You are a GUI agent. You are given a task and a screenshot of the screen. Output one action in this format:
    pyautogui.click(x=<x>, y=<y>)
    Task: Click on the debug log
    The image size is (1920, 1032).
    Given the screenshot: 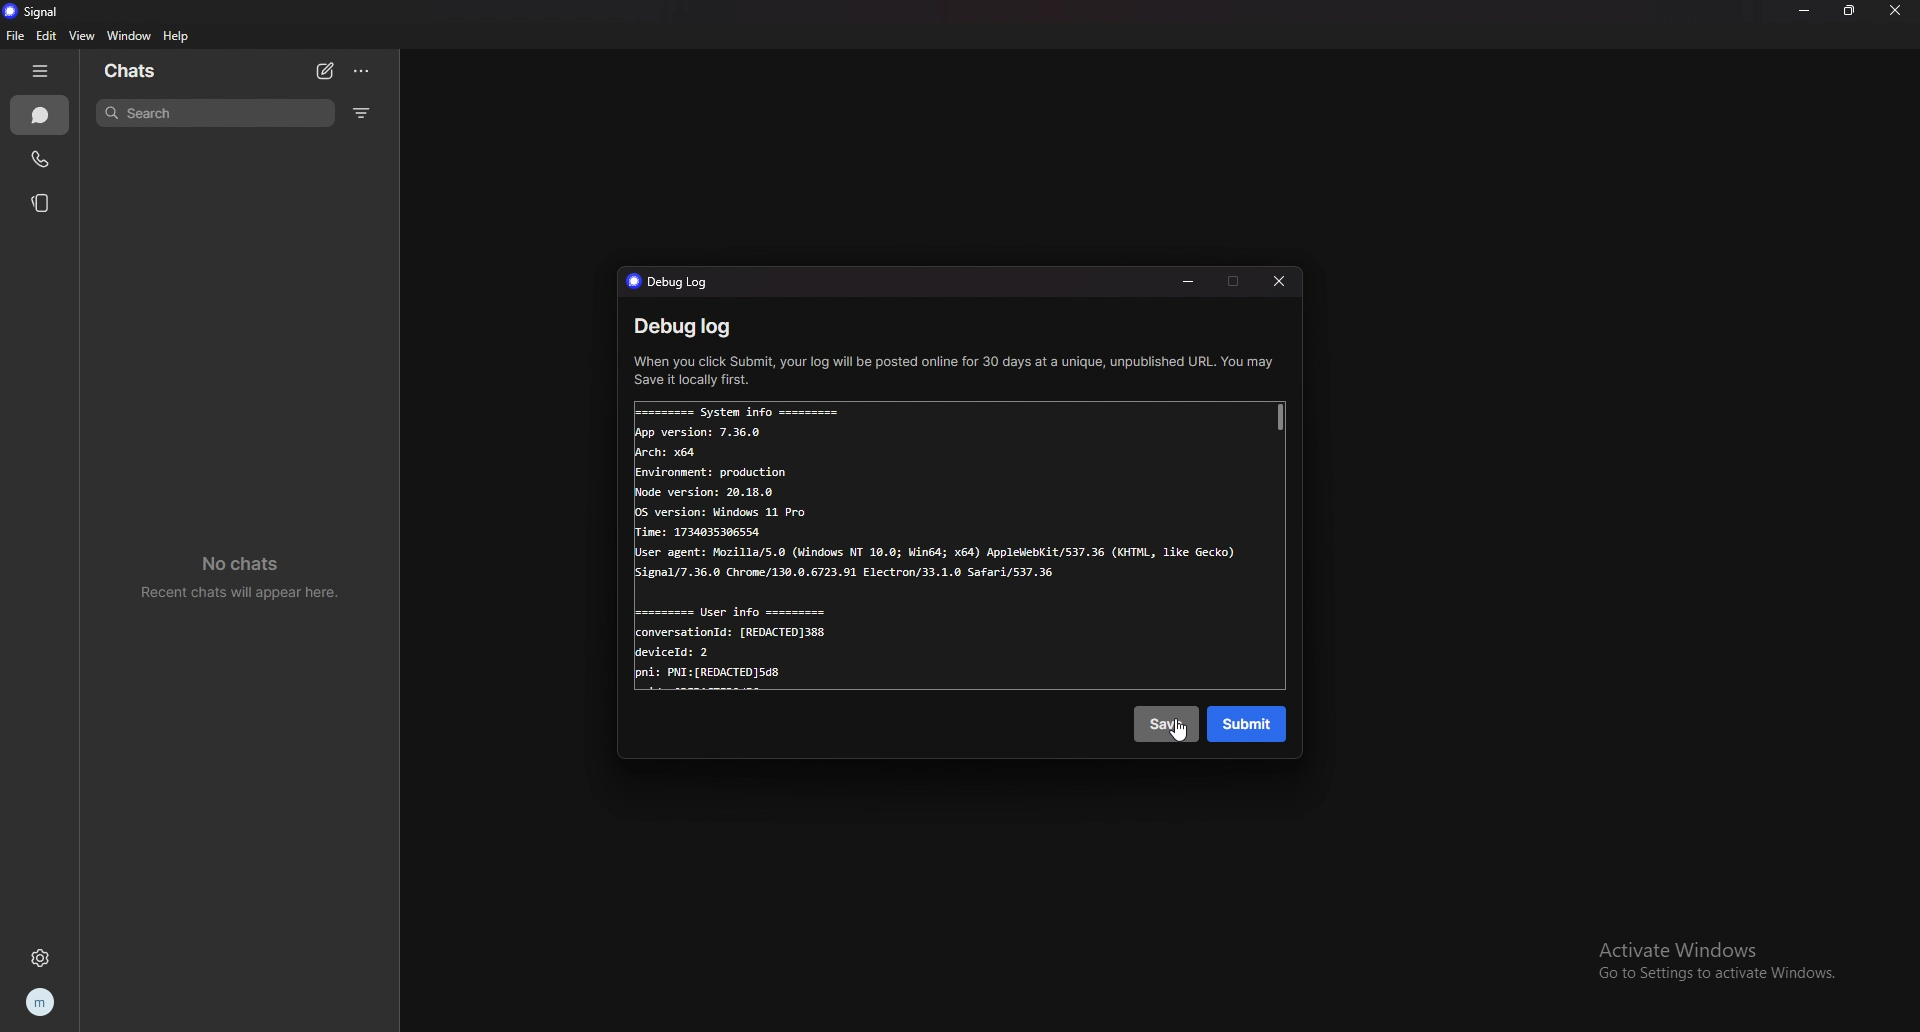 What is the action you would take?
    pyautogui.click(x=678, y=281)
    